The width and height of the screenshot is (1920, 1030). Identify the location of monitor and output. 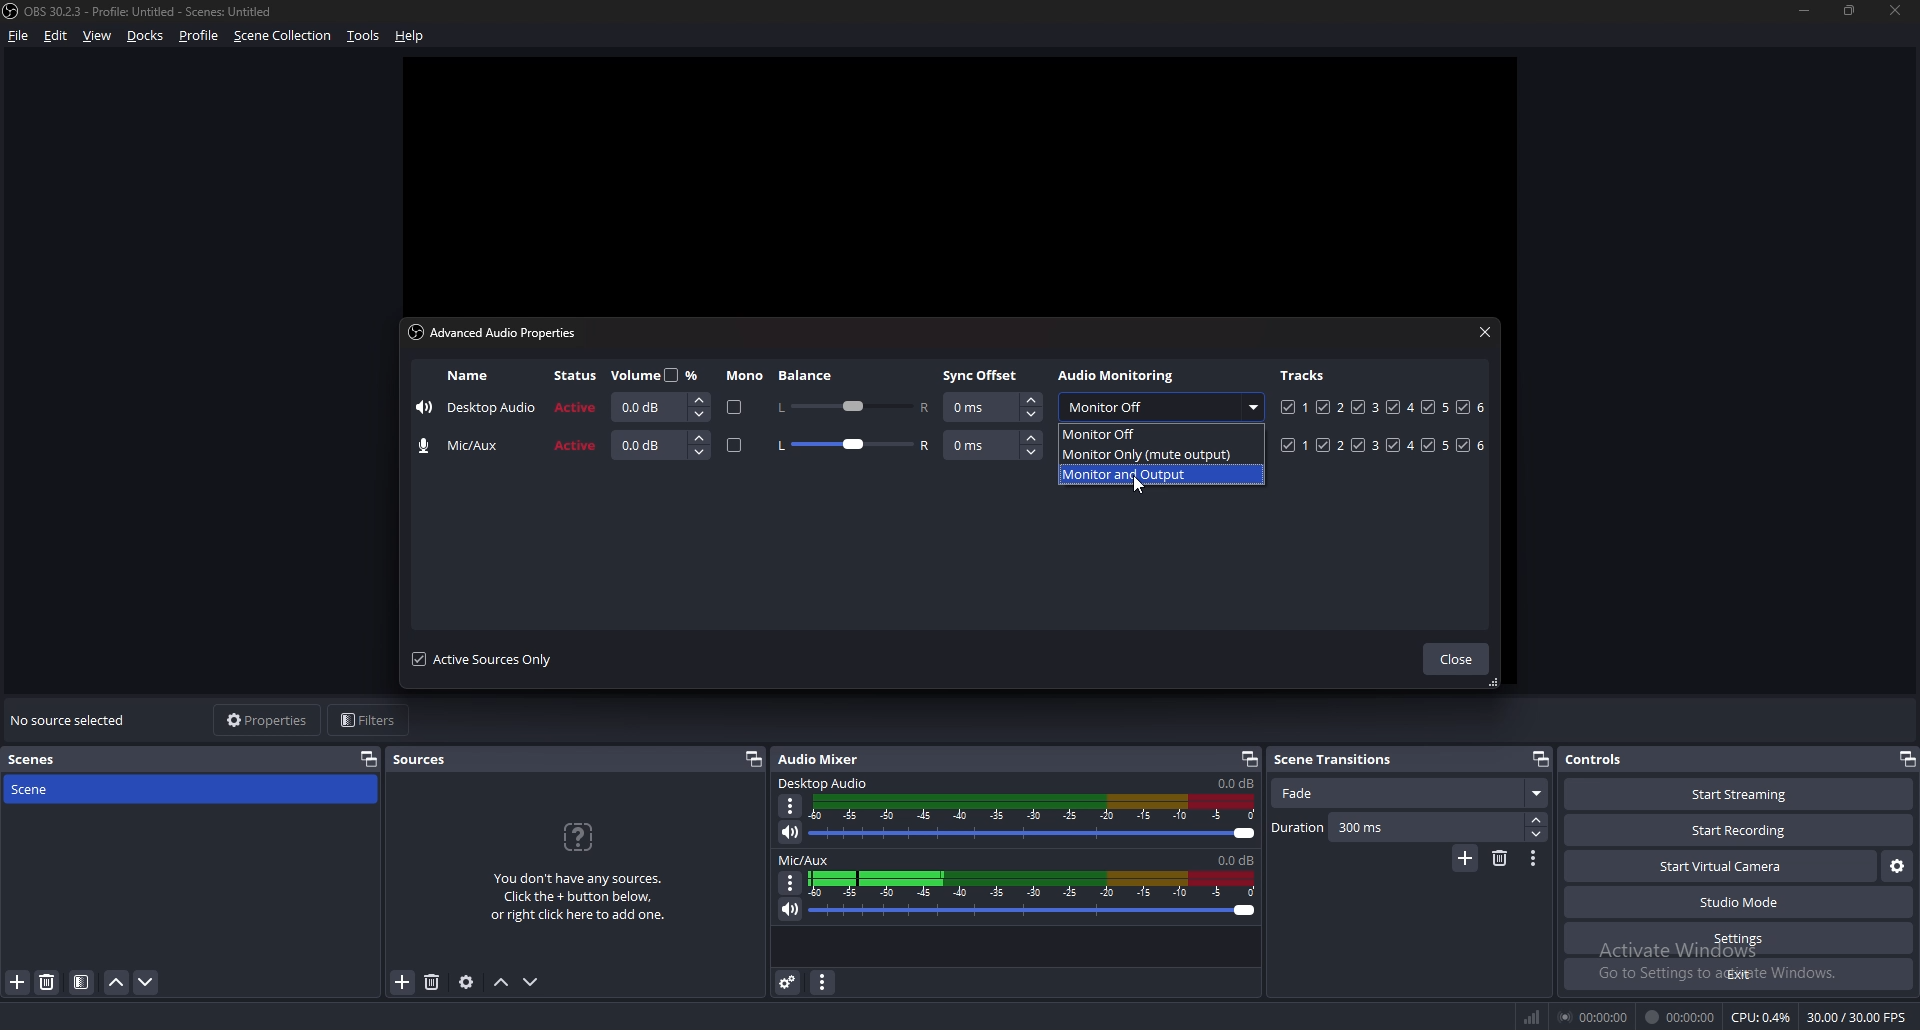
(1159, 474).